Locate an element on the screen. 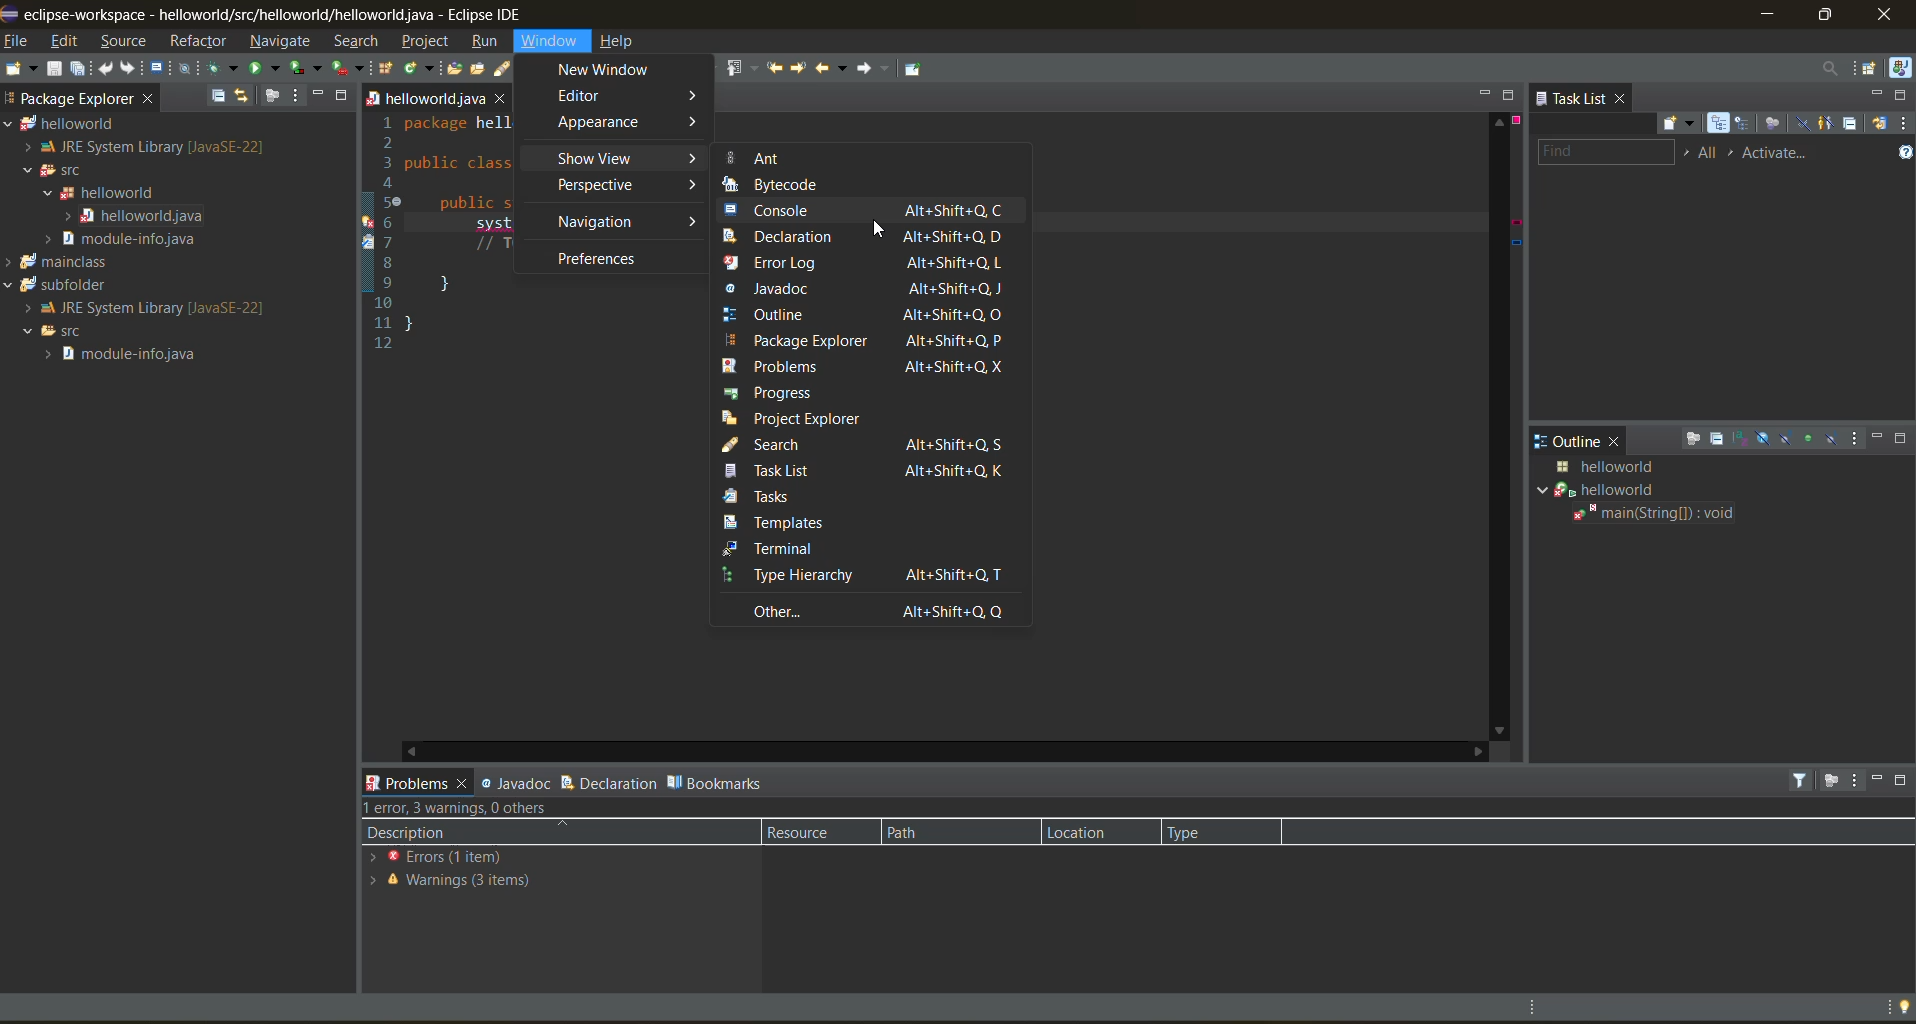 This screenshot has width=1916, height=1024. module info java is located at coordinates (138, 357).